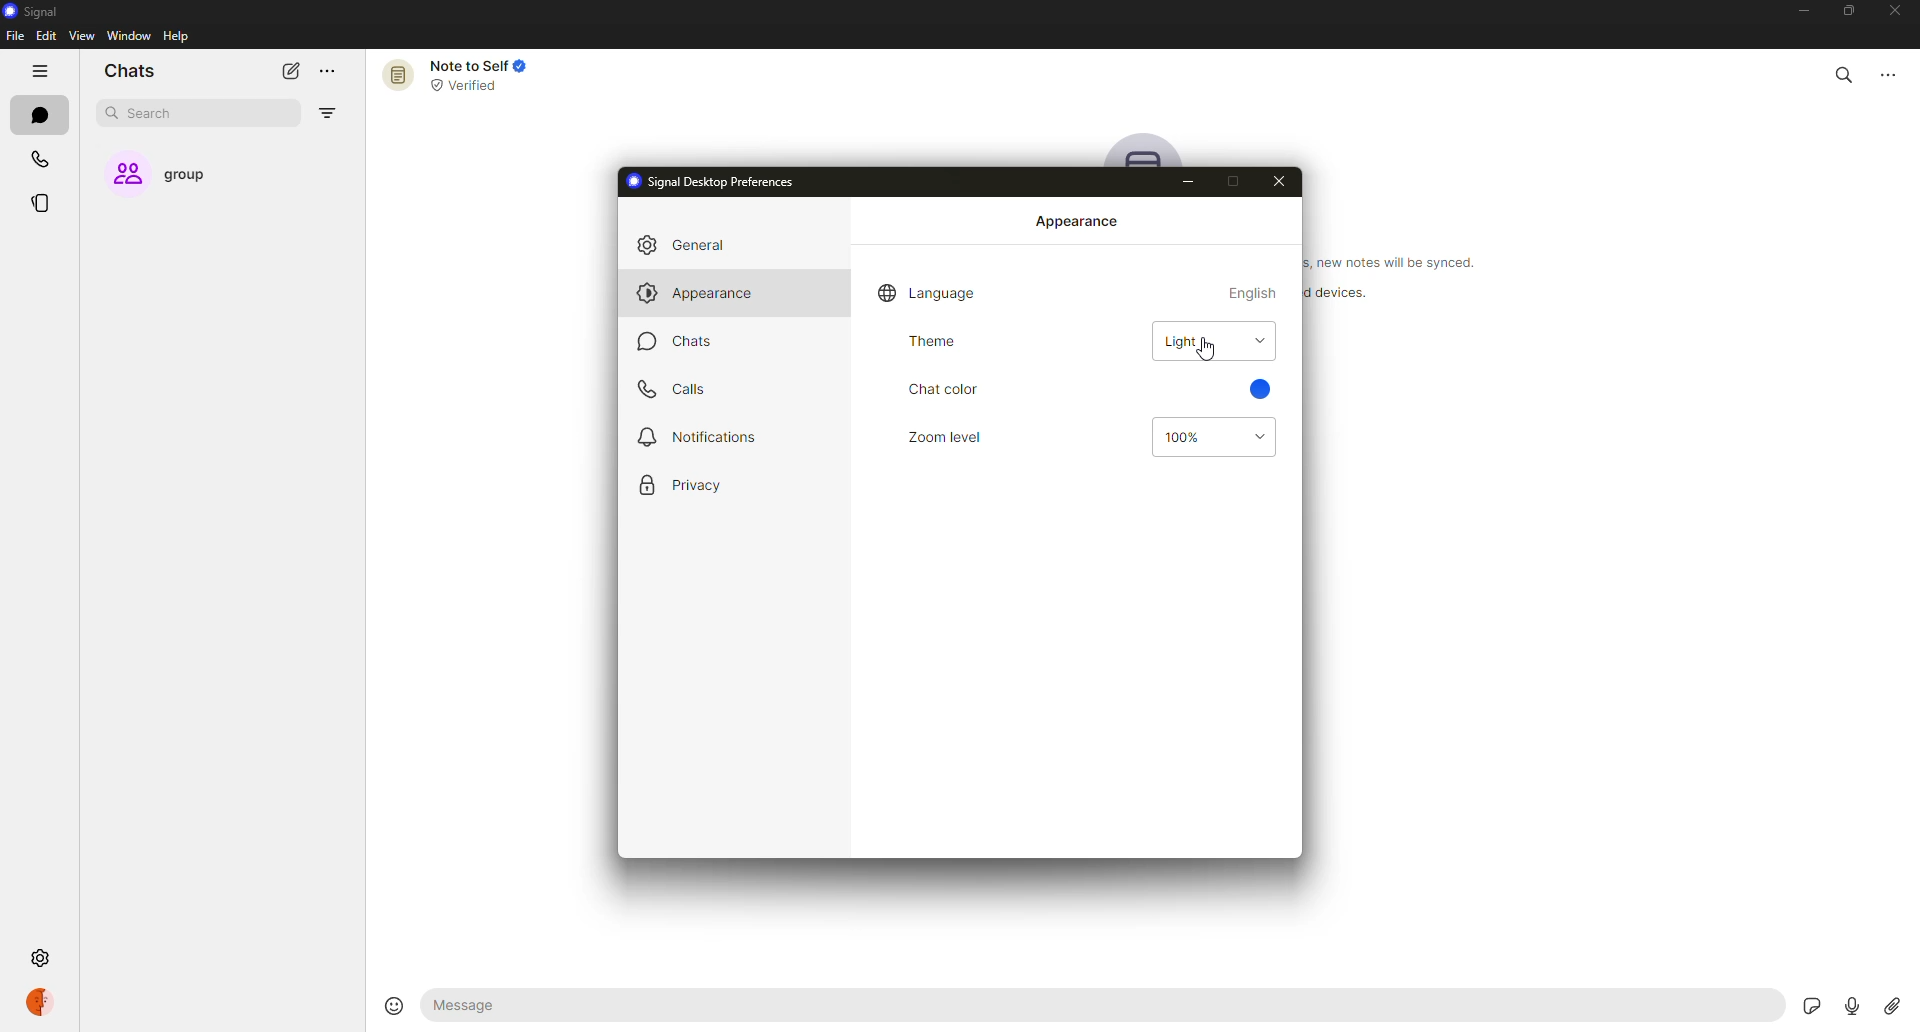 The image size is (1920, 1032). I want to click on group, so click(177, 175).